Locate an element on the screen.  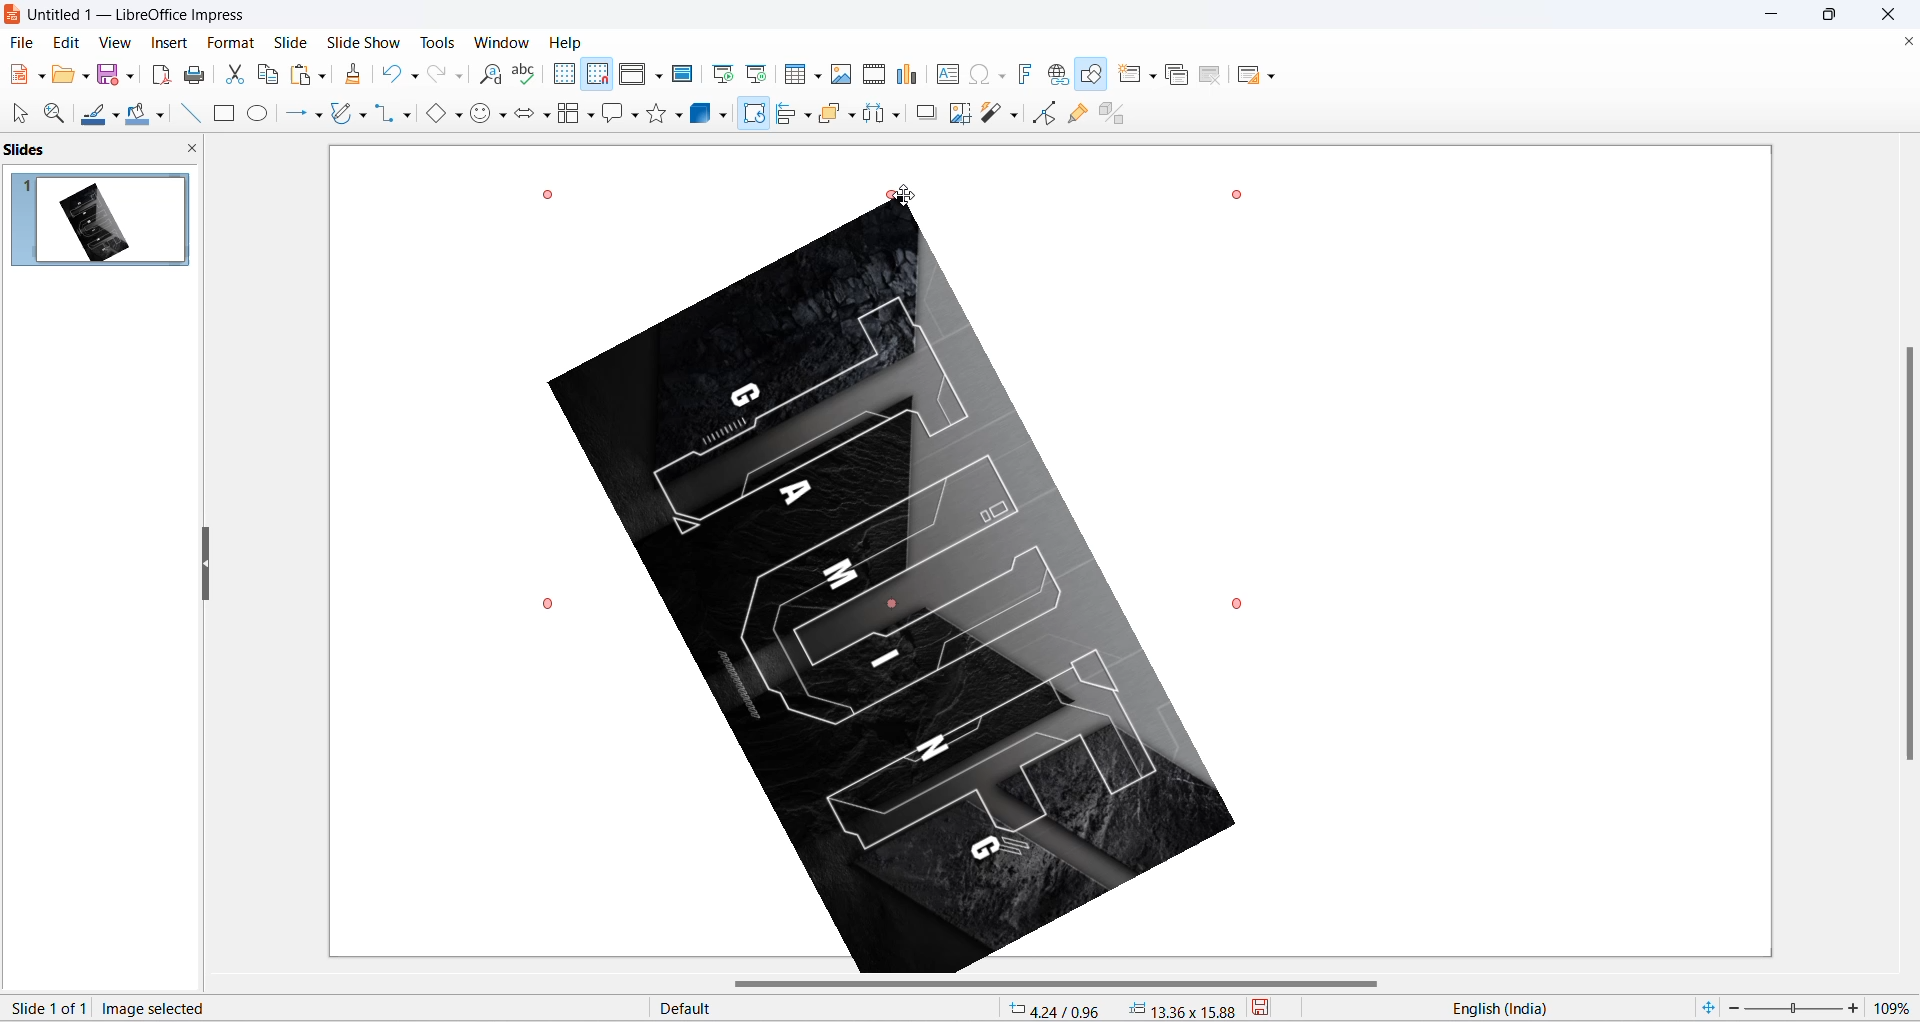
basic shapes options is located at coordinates (457, 114).